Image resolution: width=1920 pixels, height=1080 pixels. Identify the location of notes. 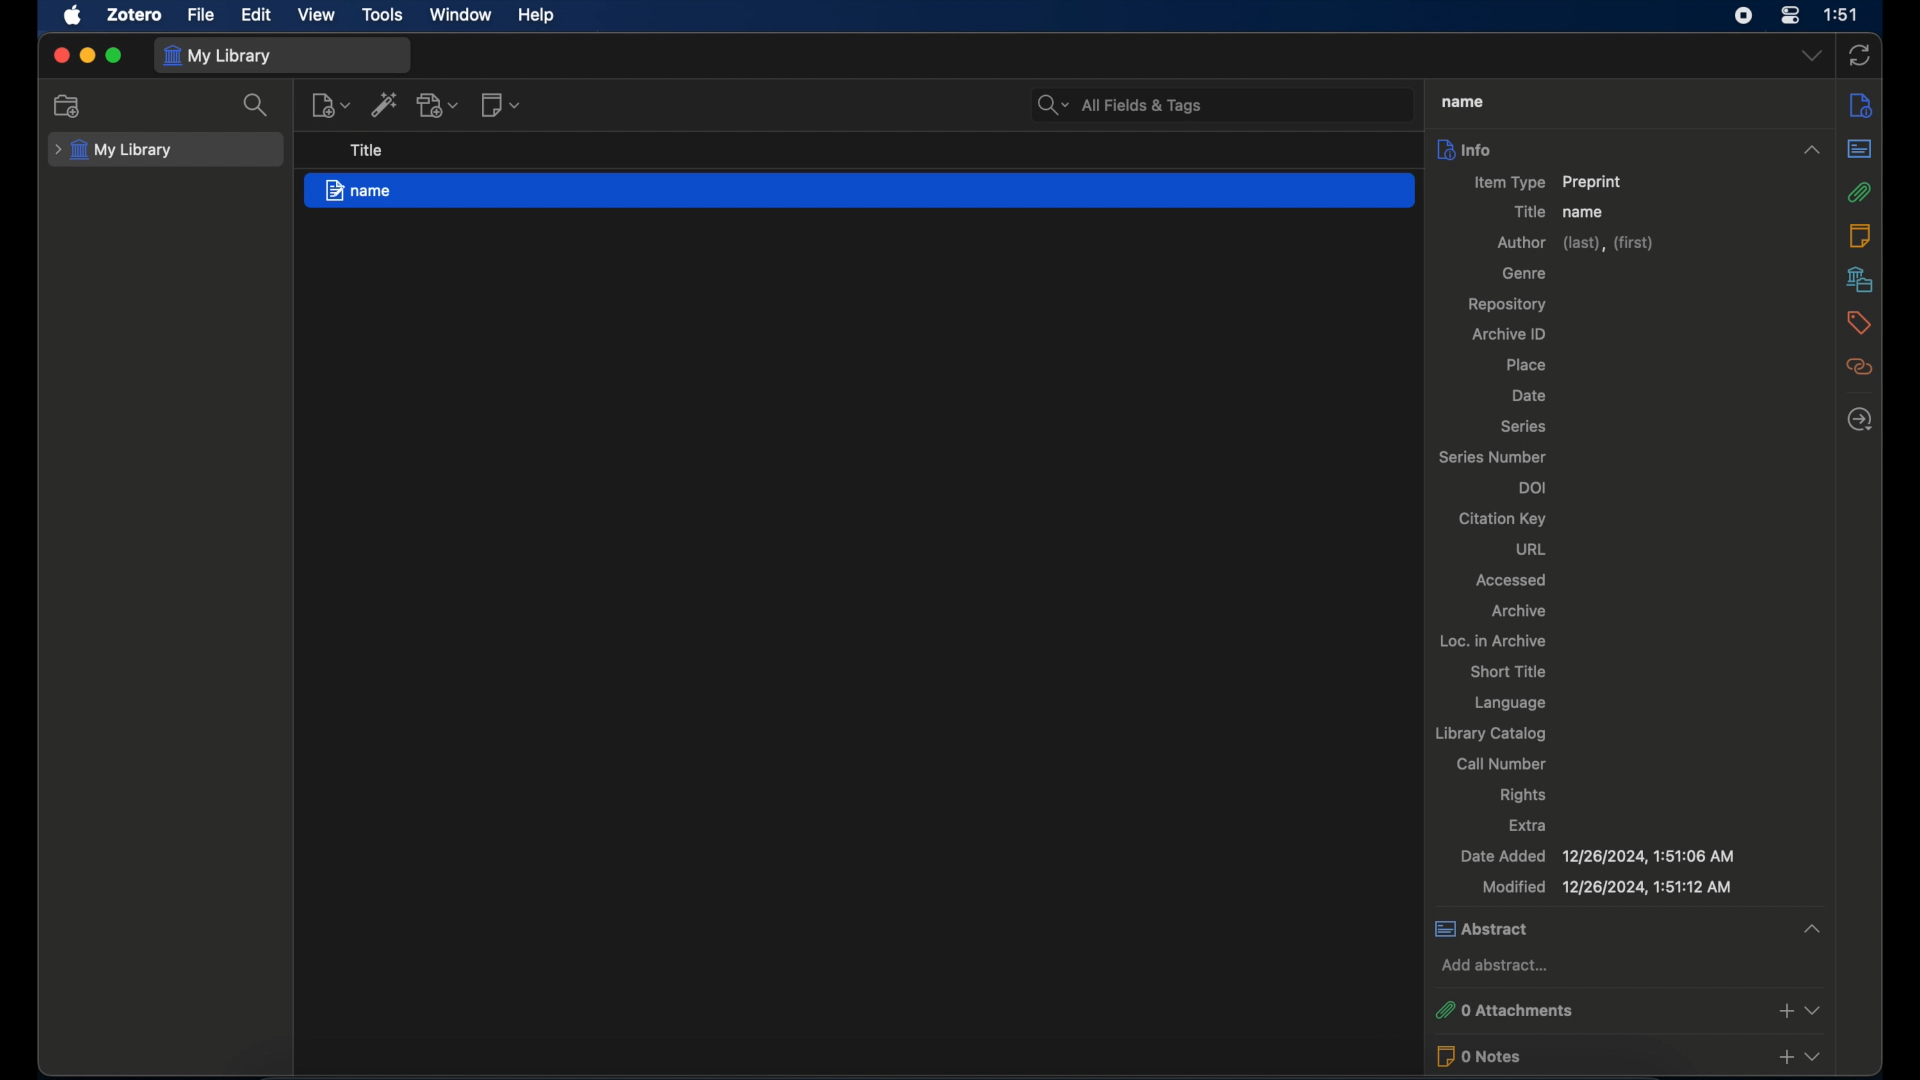
(1861, 235).